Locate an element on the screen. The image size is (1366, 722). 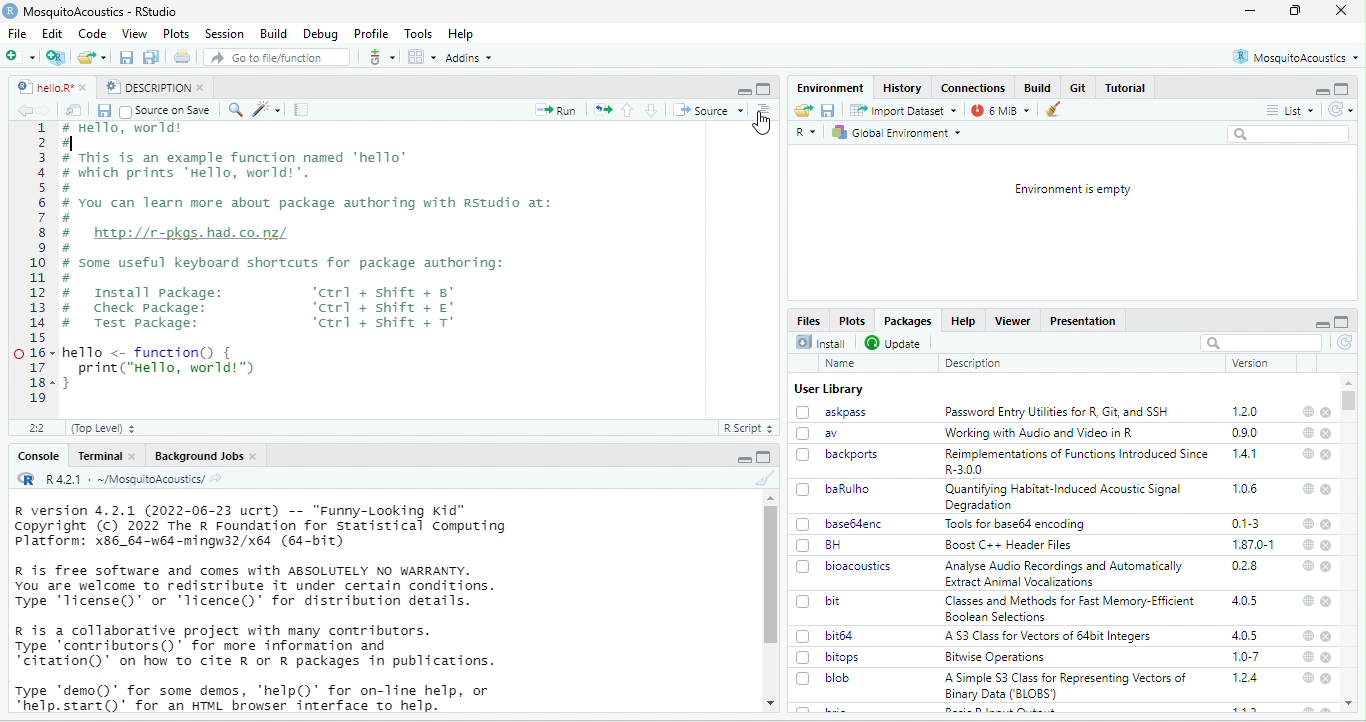
run the current line or selection is located at coordinates (557, 111).